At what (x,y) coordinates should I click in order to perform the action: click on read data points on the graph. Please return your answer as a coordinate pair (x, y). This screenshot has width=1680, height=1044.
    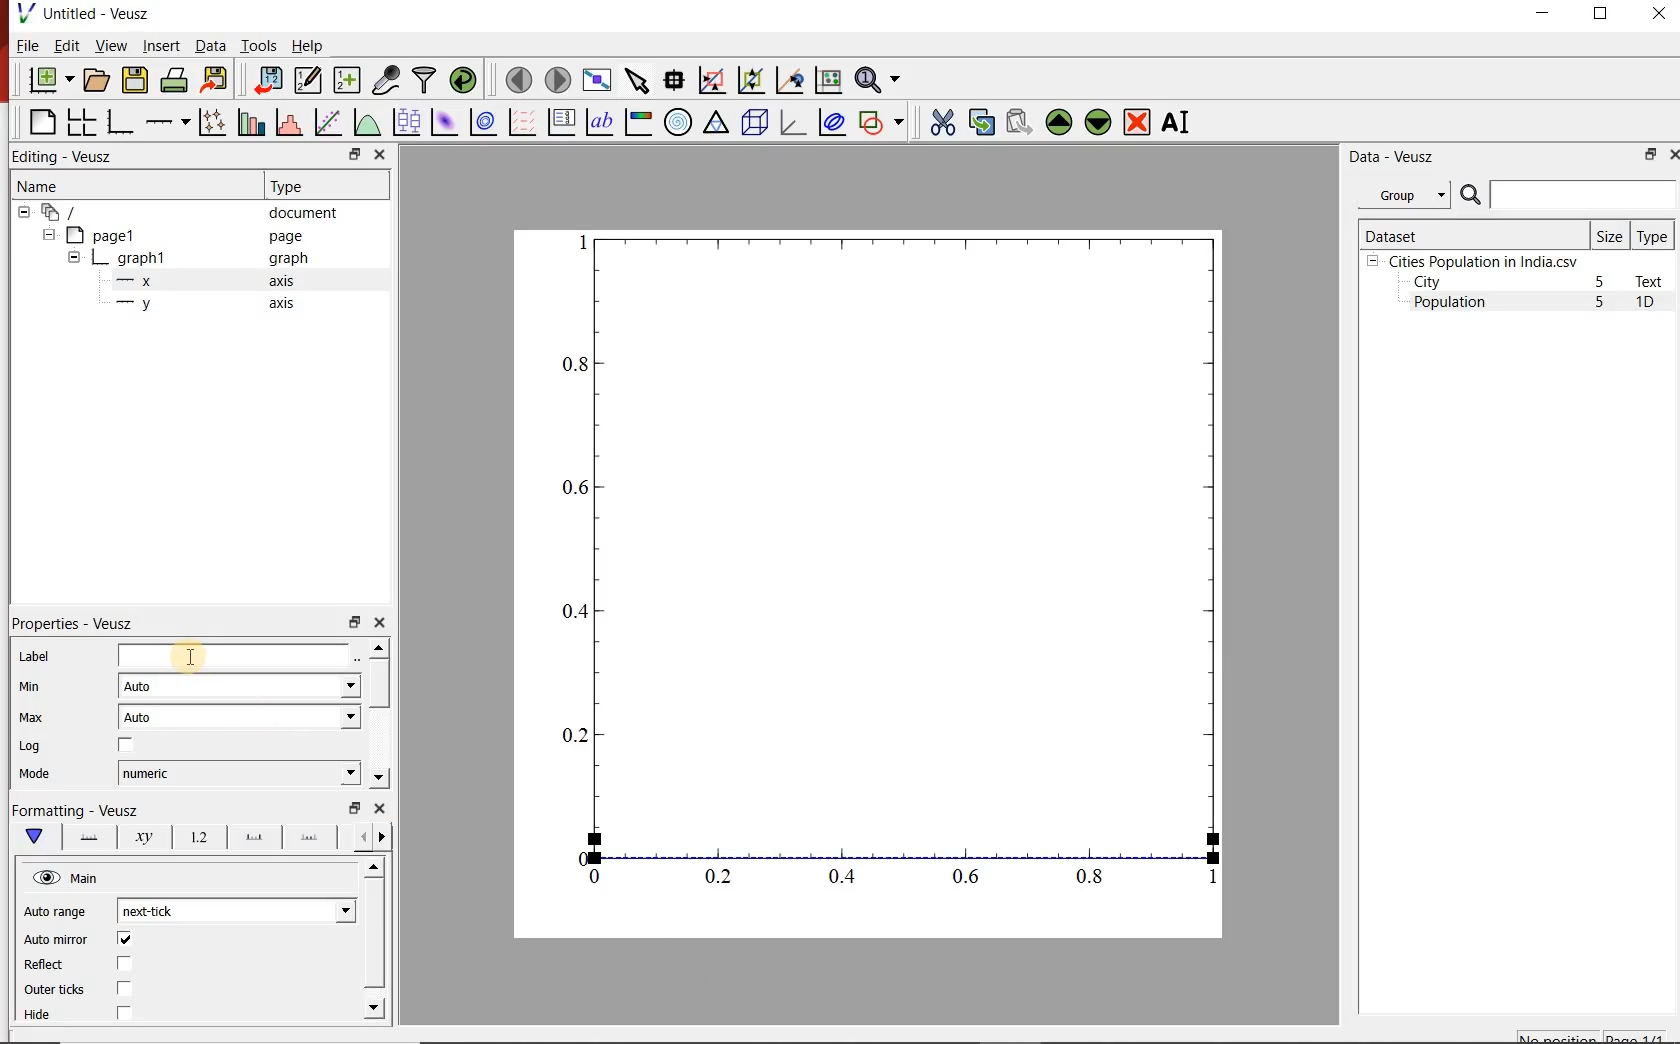
    Looking at the image, I should click on (673, 78).